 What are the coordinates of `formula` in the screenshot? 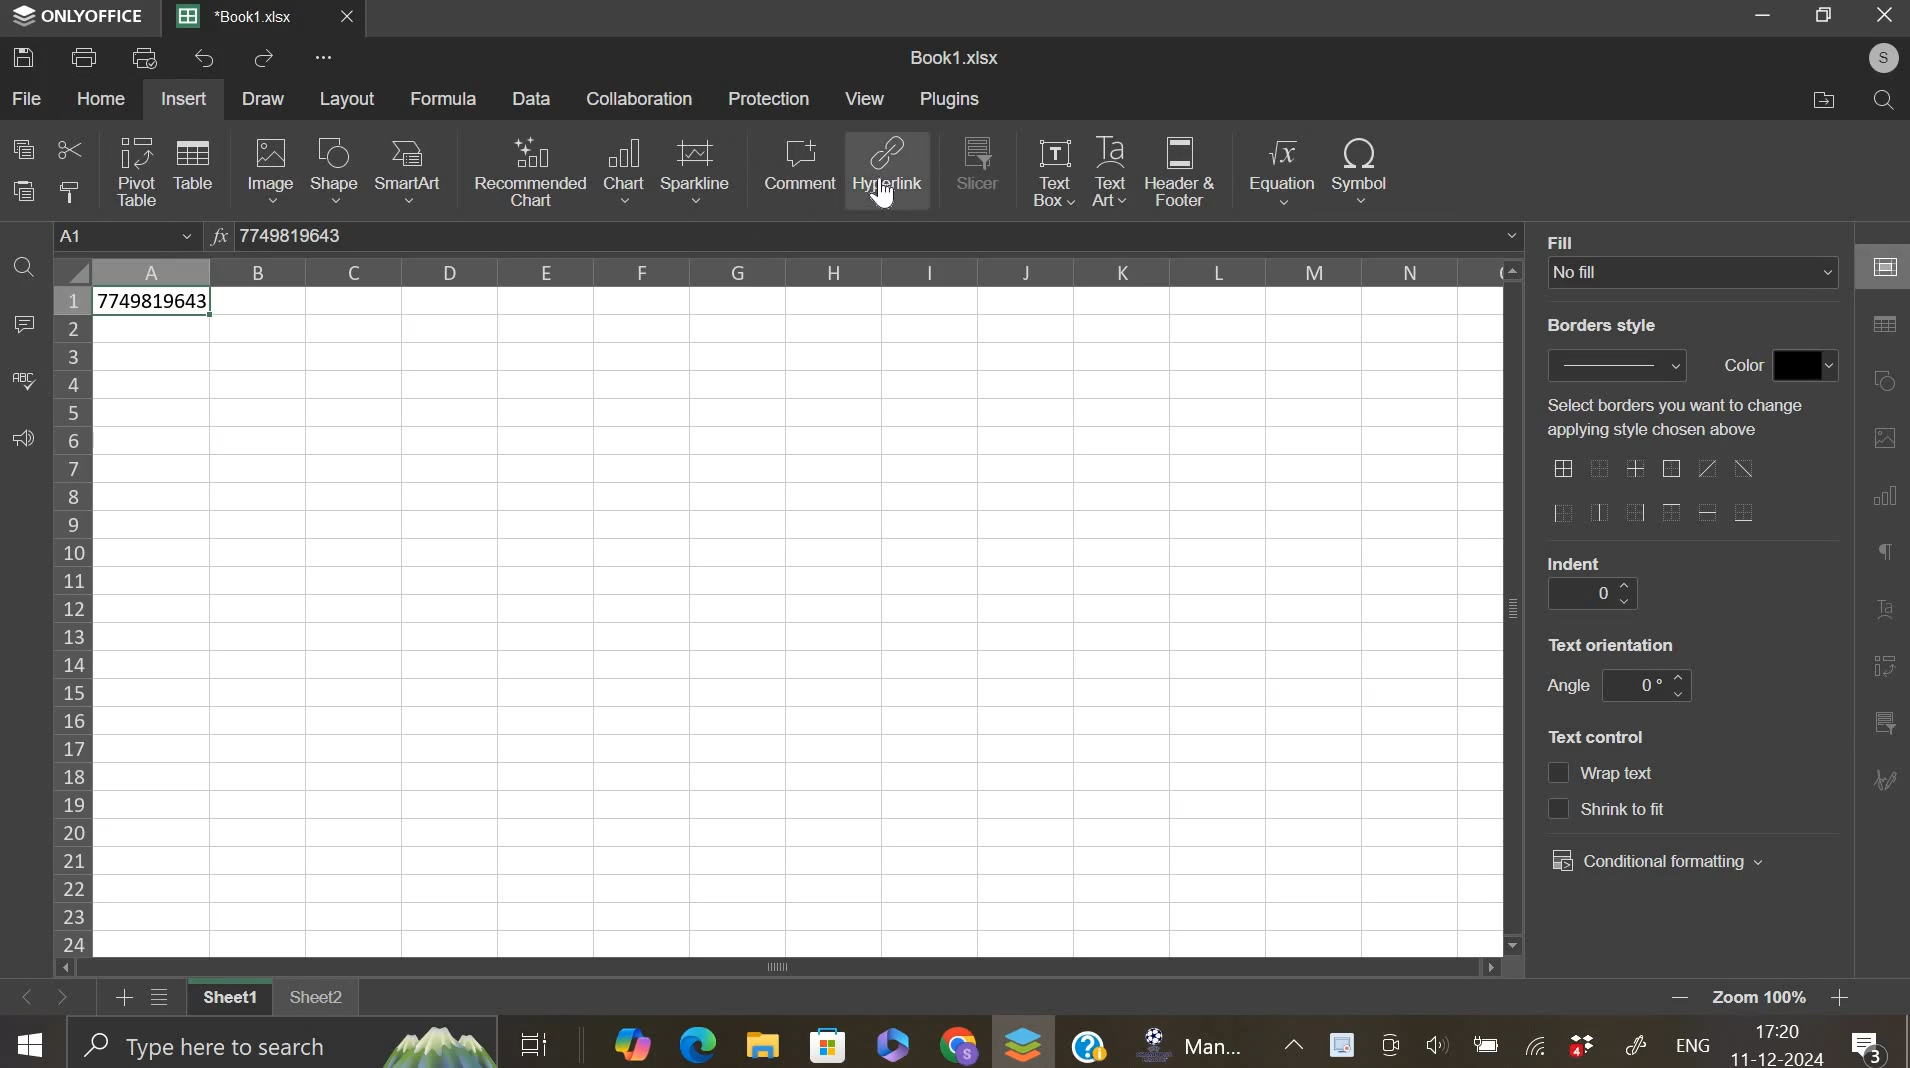 It's located at (445, 99).